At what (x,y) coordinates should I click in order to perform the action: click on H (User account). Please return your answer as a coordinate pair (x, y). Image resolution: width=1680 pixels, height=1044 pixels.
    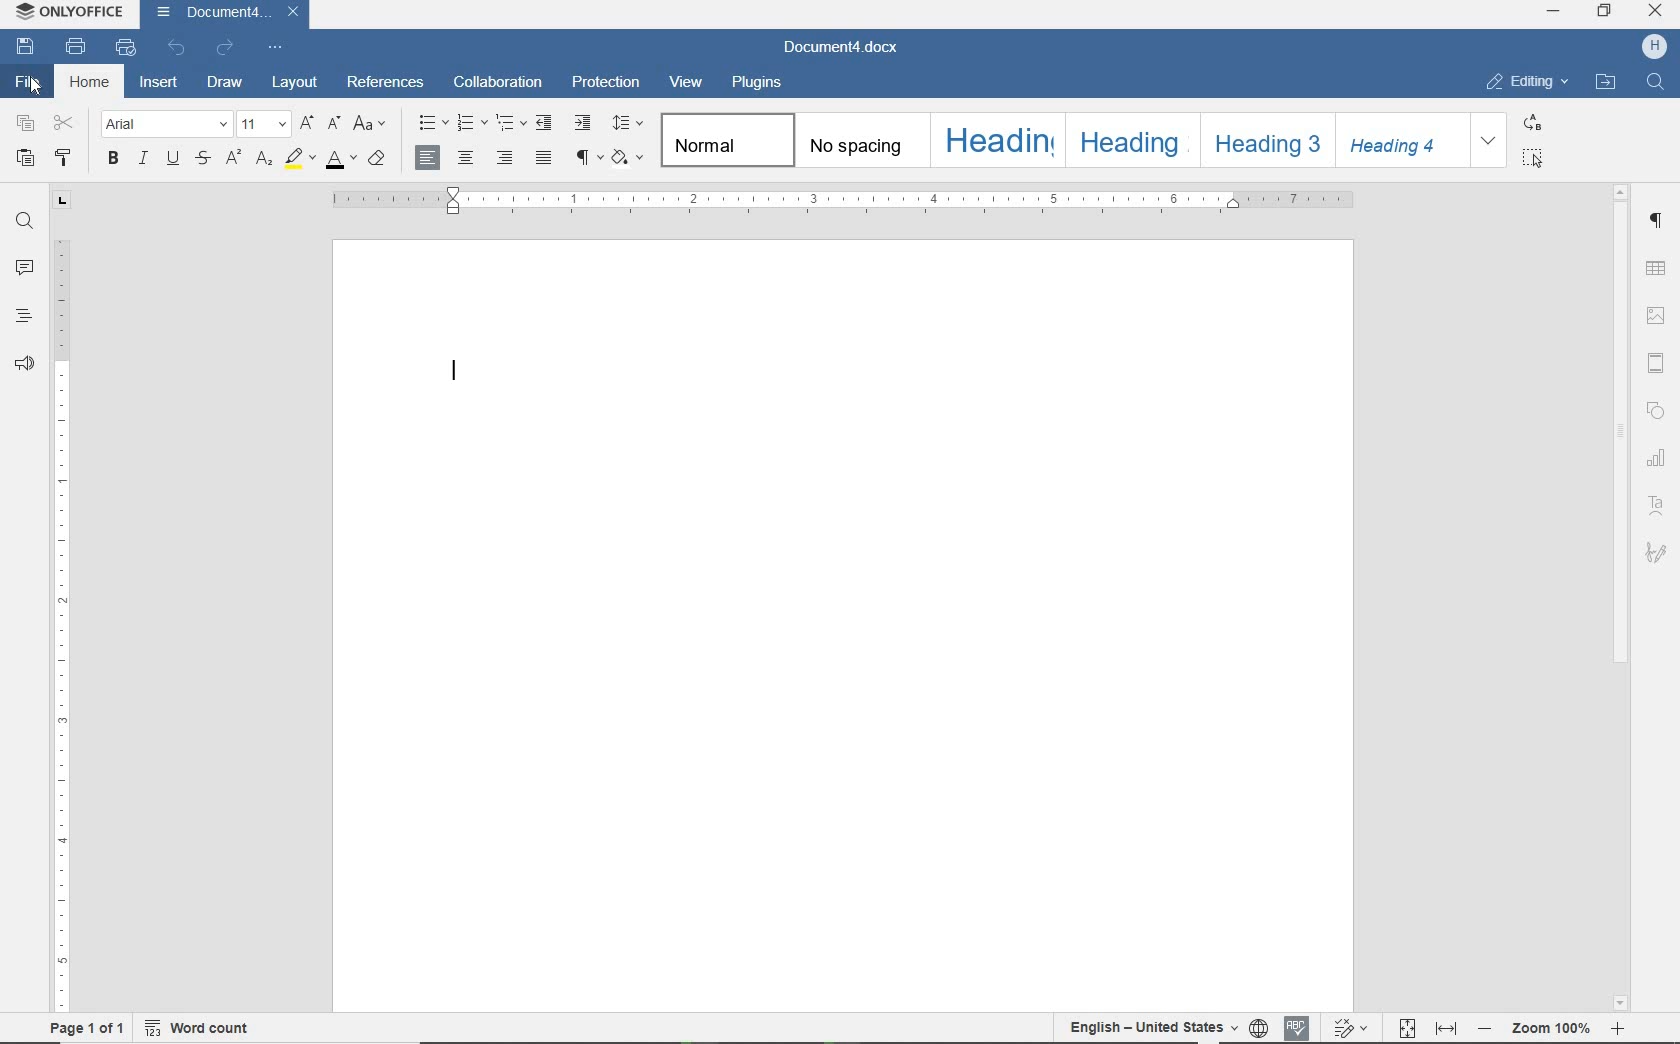
    Looking at the image, I should click on (1656, 48).